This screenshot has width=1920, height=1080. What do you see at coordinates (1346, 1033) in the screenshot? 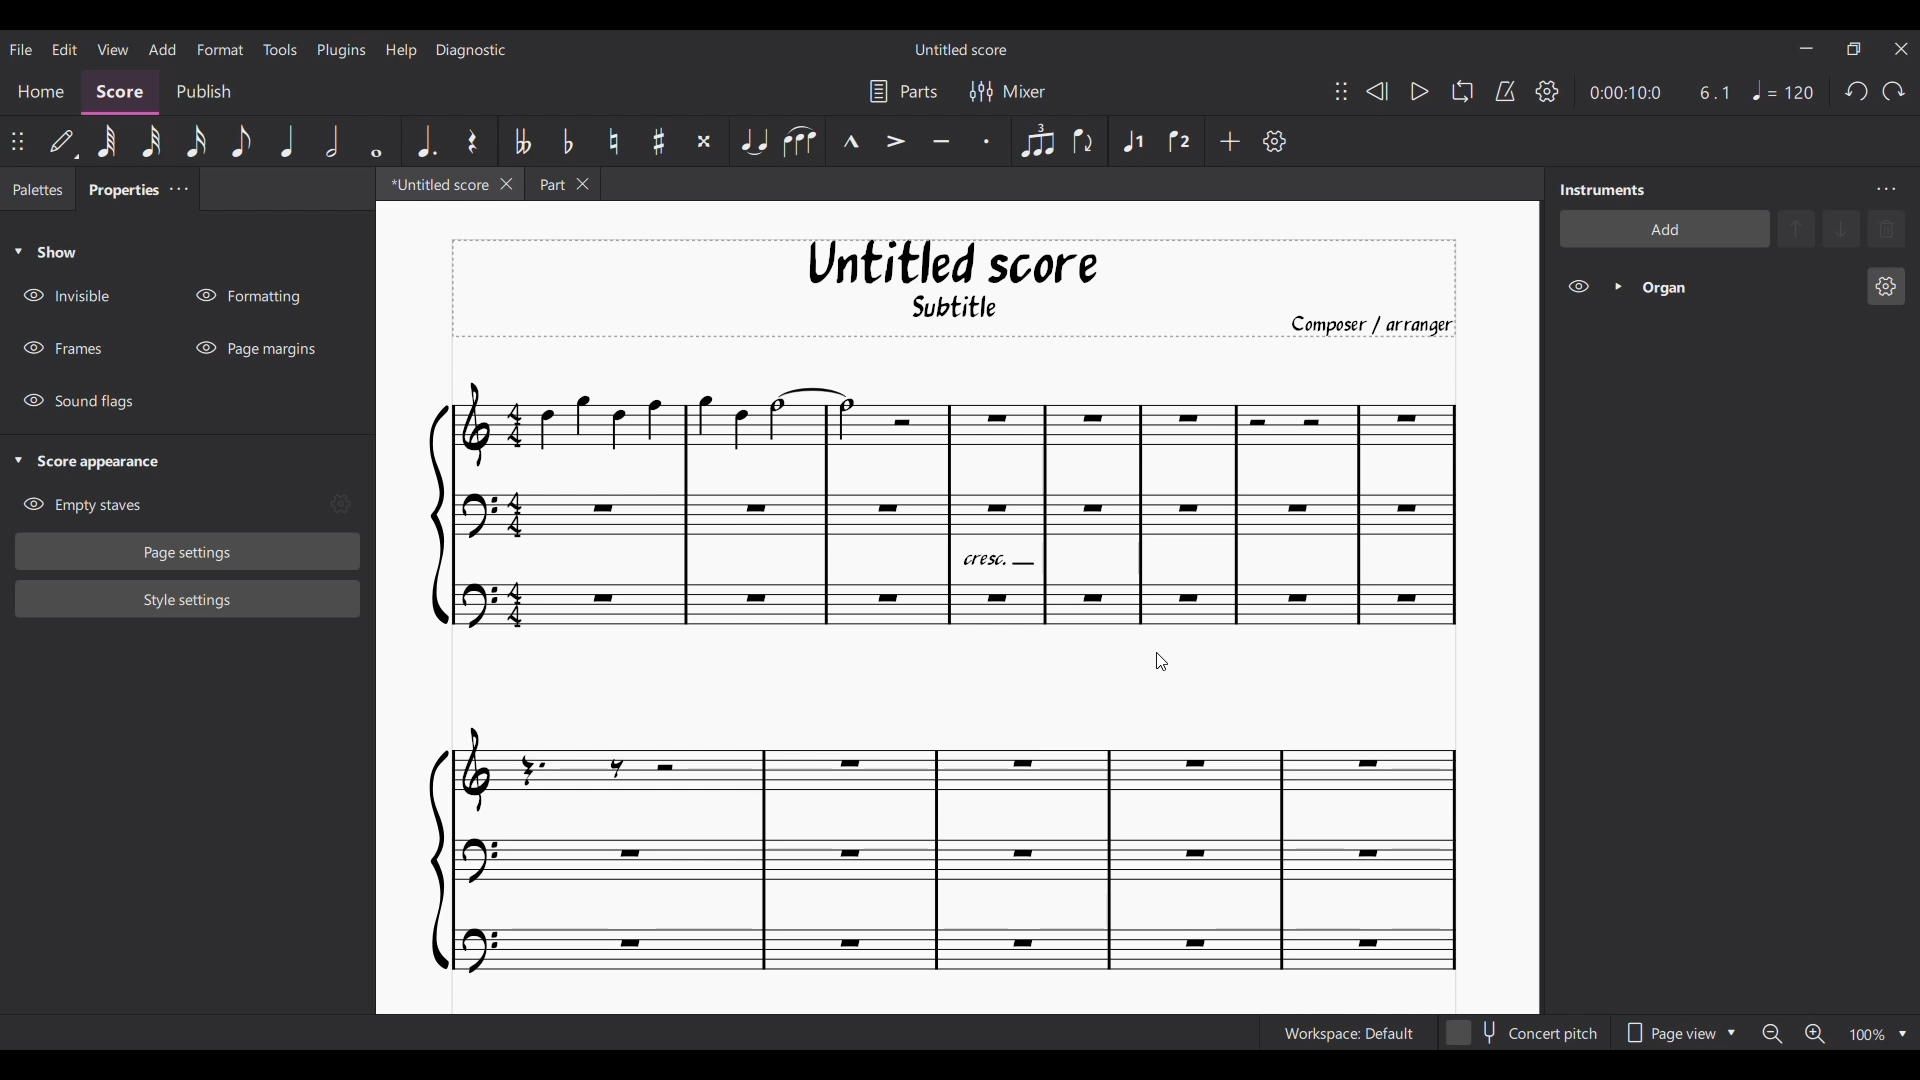
I see `Workspace settings` at bounding box center [1346, 1033].